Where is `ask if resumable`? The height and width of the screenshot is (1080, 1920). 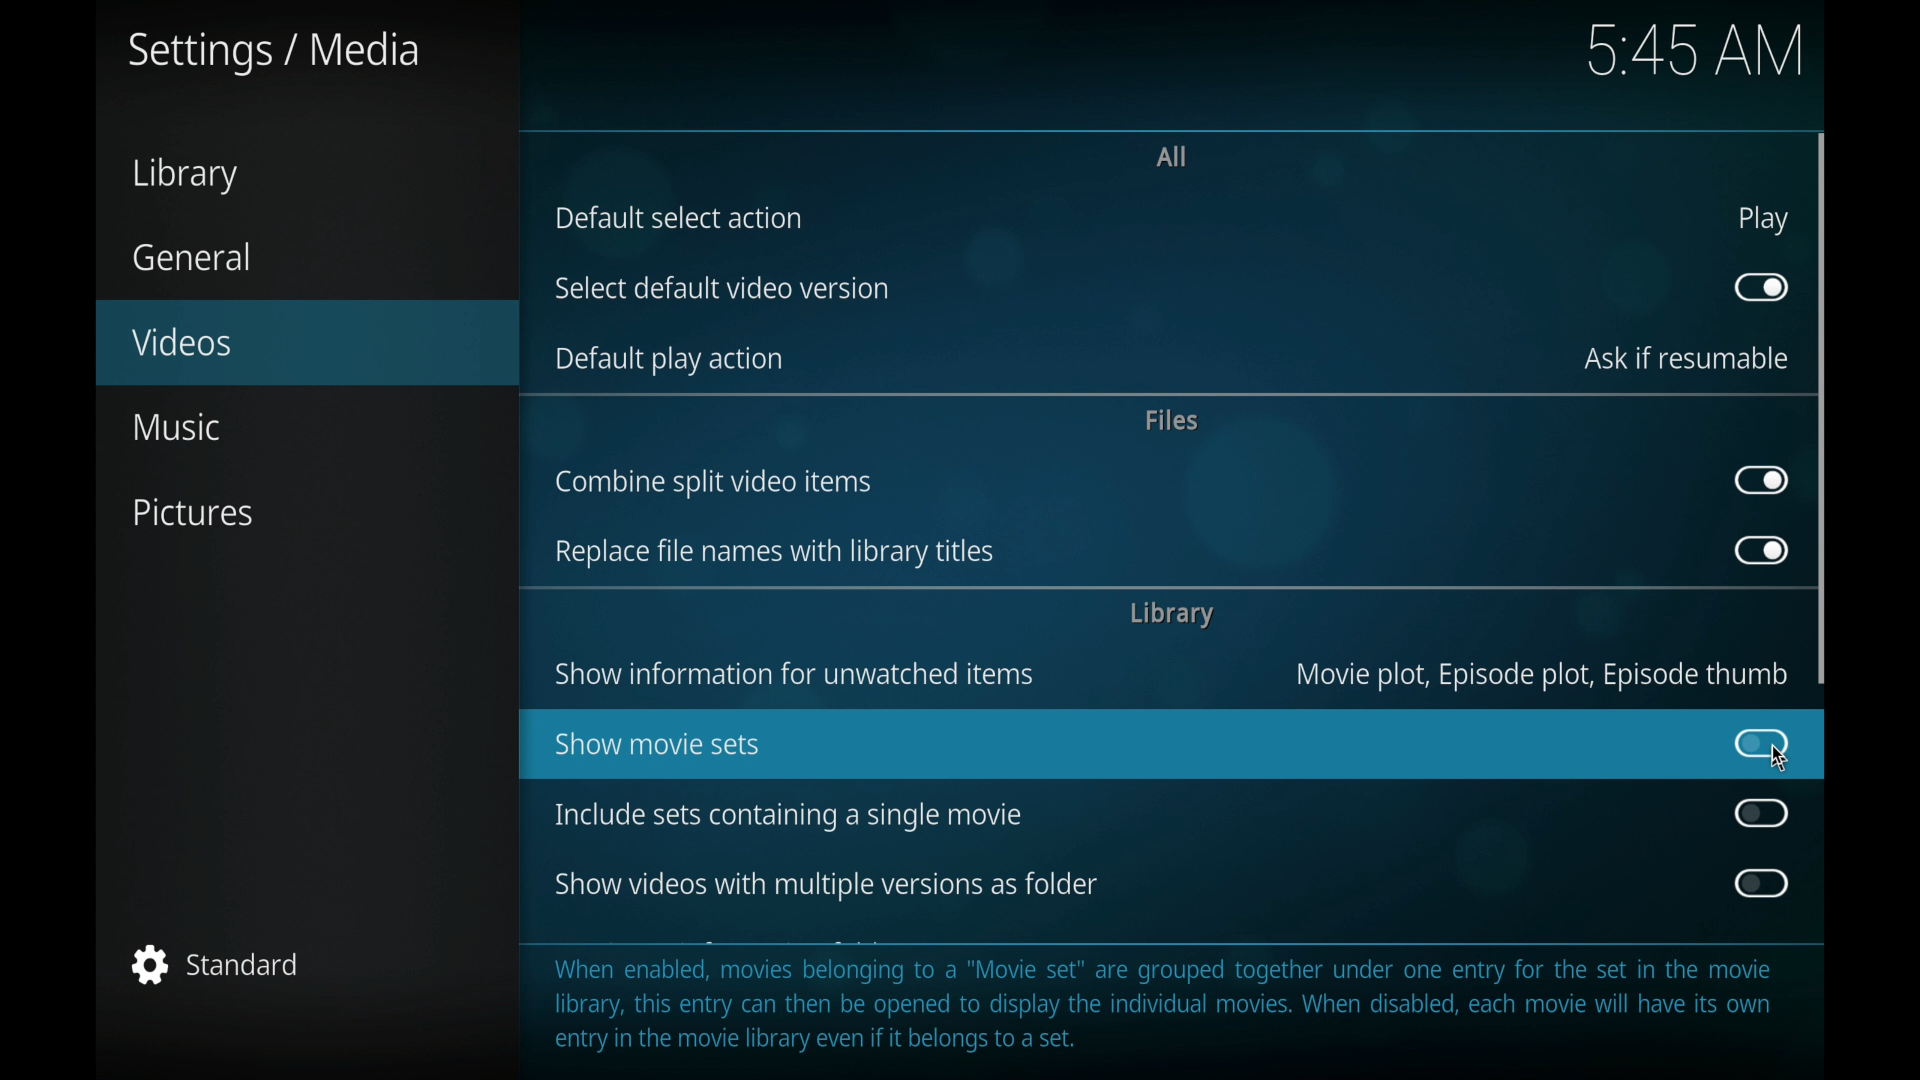
ask if resumable is located at coordinates (1686, 358).